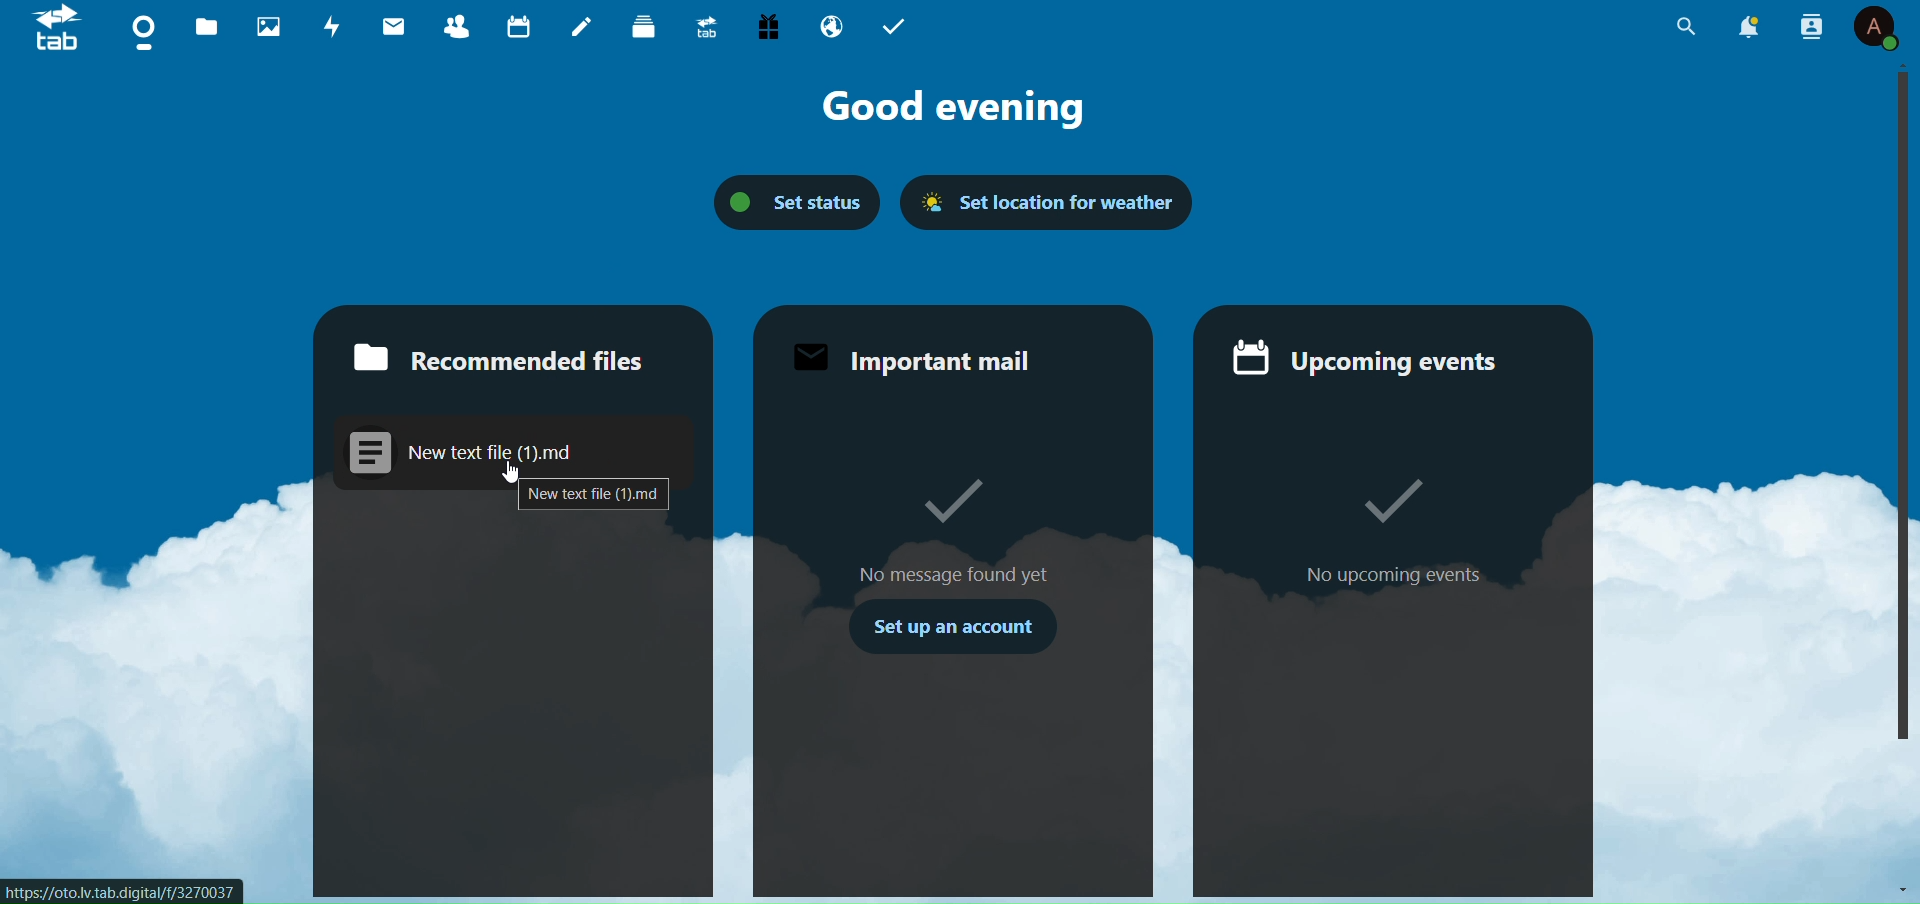  What do you see at coordinates (55, 34) in the screenshot?
I see `logo` at bounding box center [55, 34].